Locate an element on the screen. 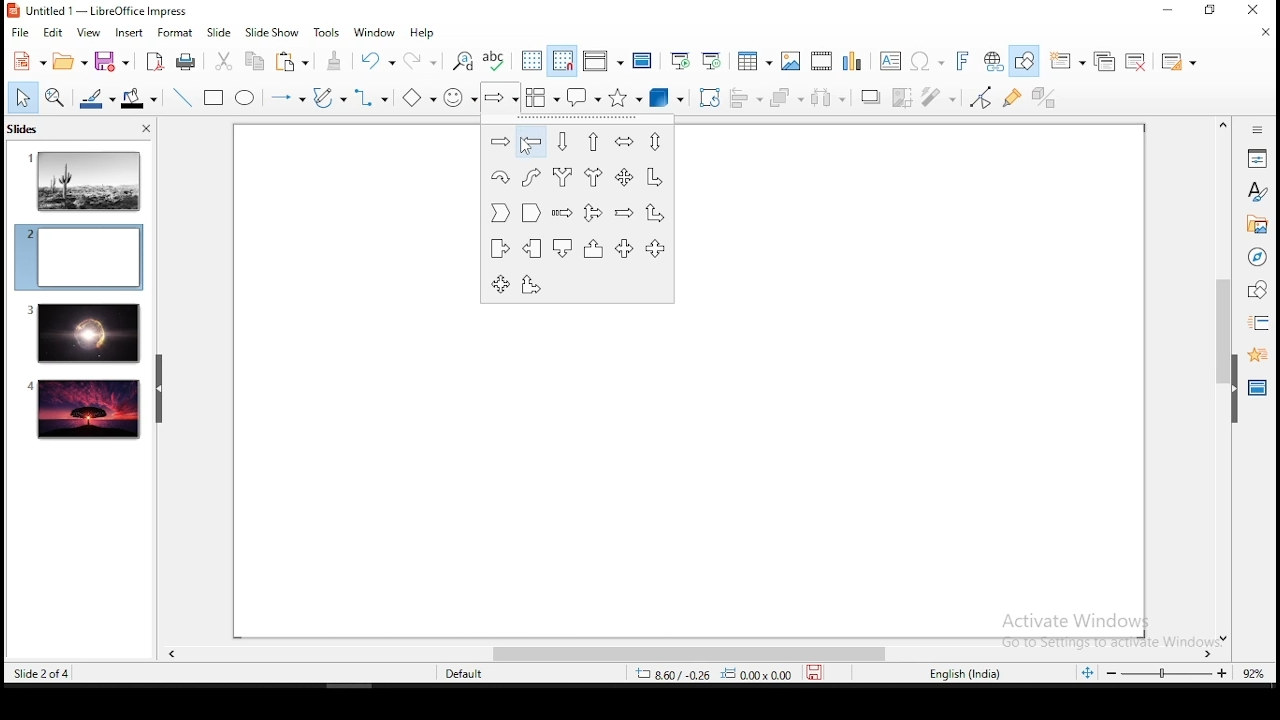 The width and height of the screenshot is (1280, 720). save is located at coordinates (112, 62).